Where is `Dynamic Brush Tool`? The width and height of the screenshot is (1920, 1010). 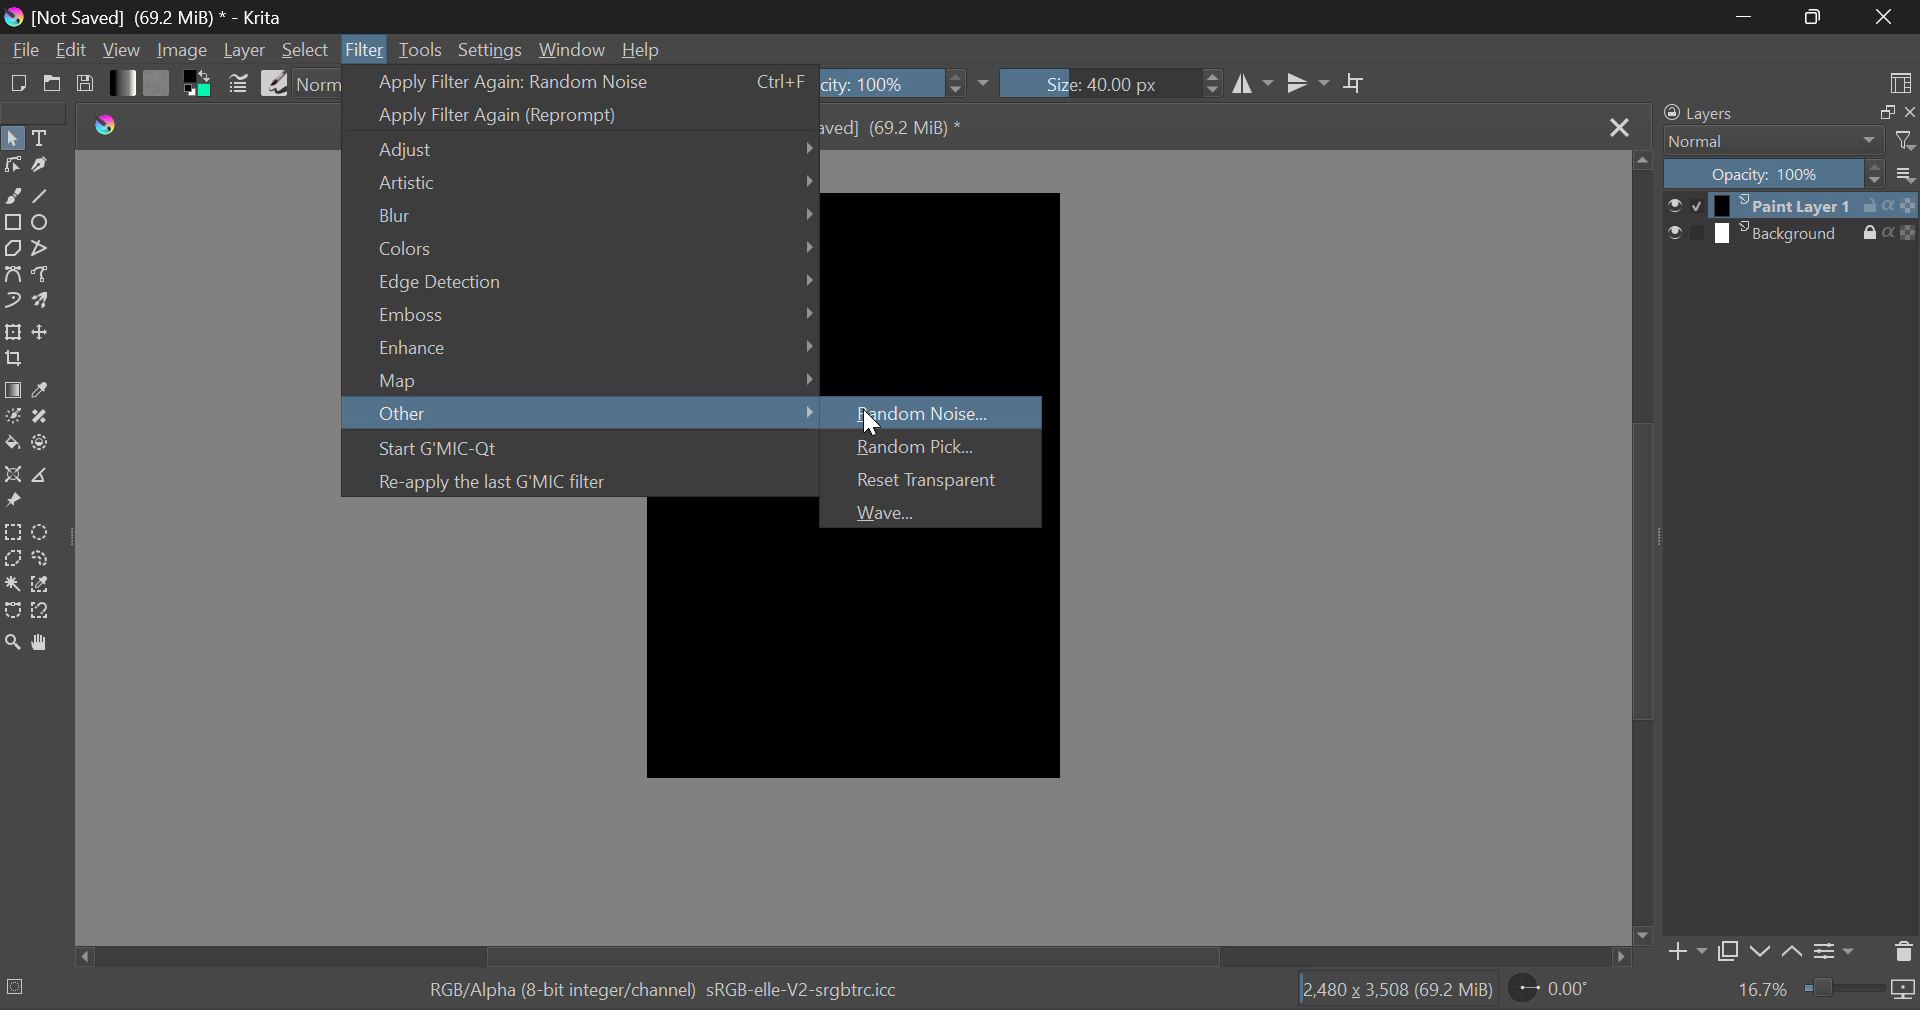 Dynamic Brush Tool is located at coordinates (12, 302).